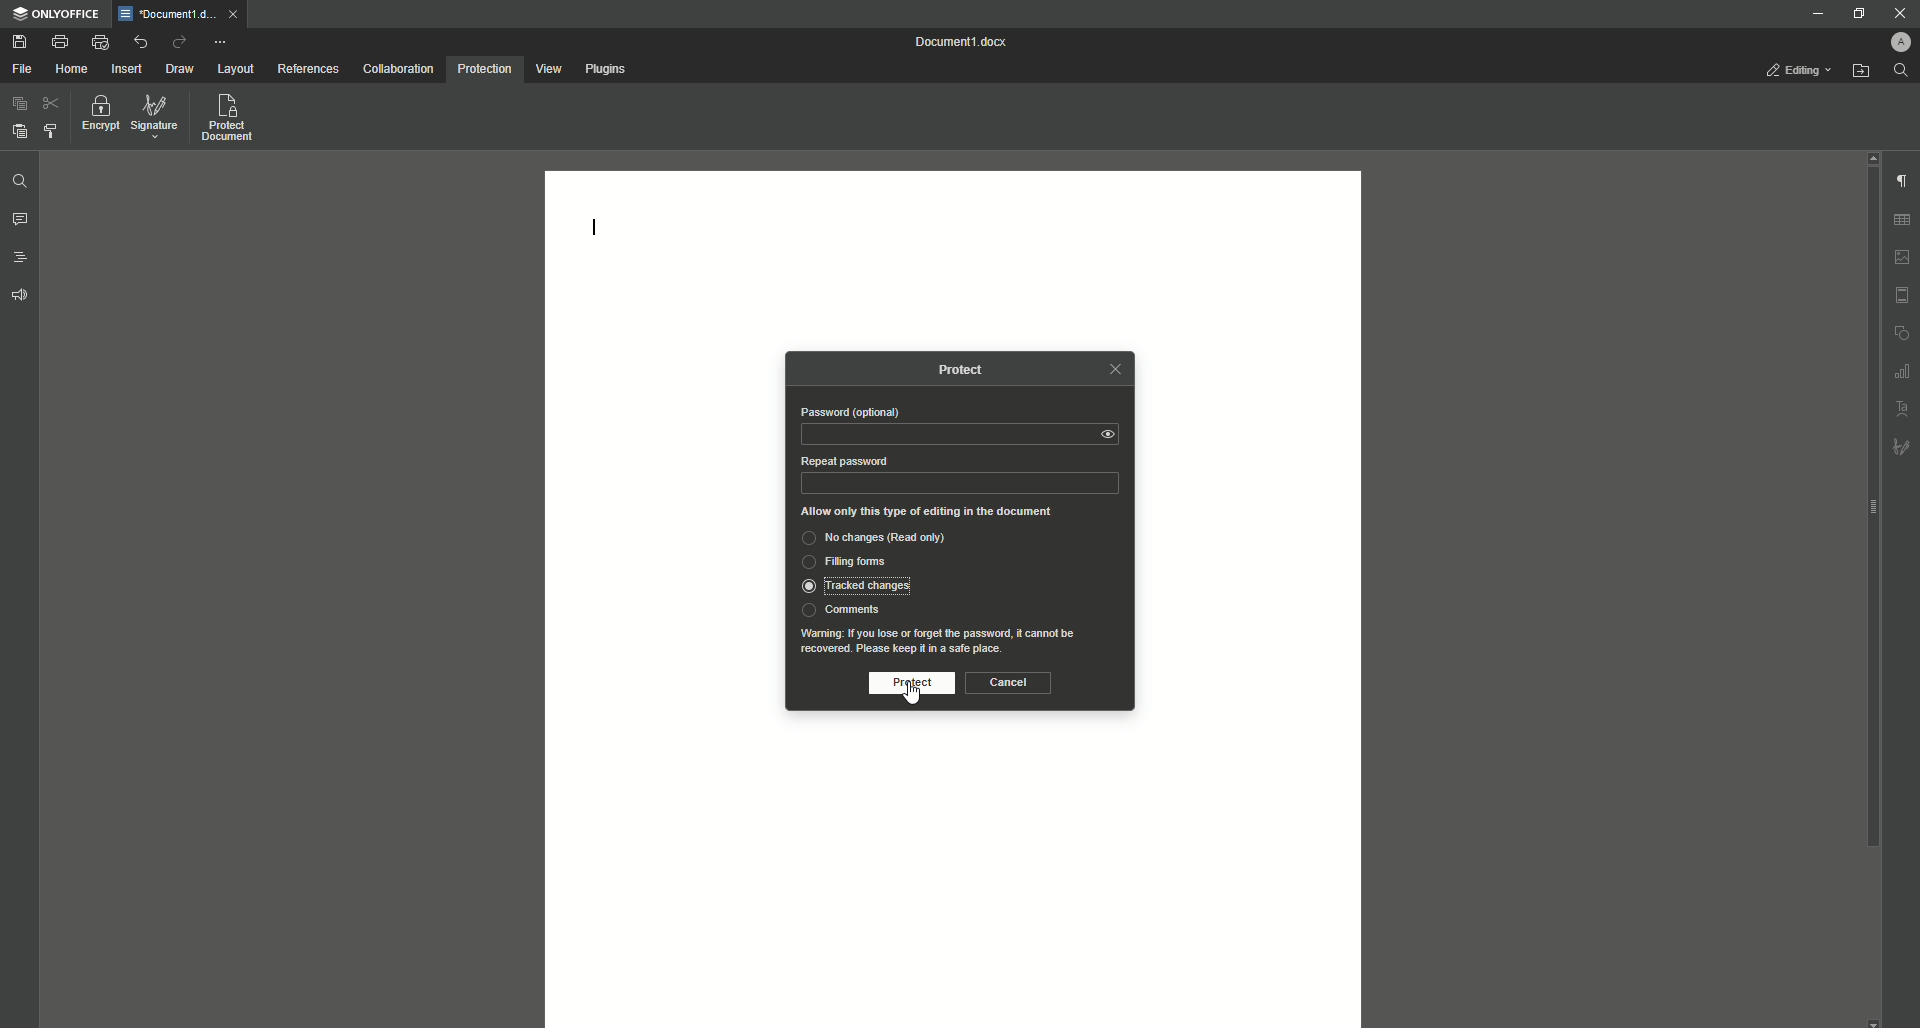 The height and width of the screenshot is (1028, 1920). Describe the element at coordinates (96, 117) in the screenshot. I see `Encrypt` at that location.